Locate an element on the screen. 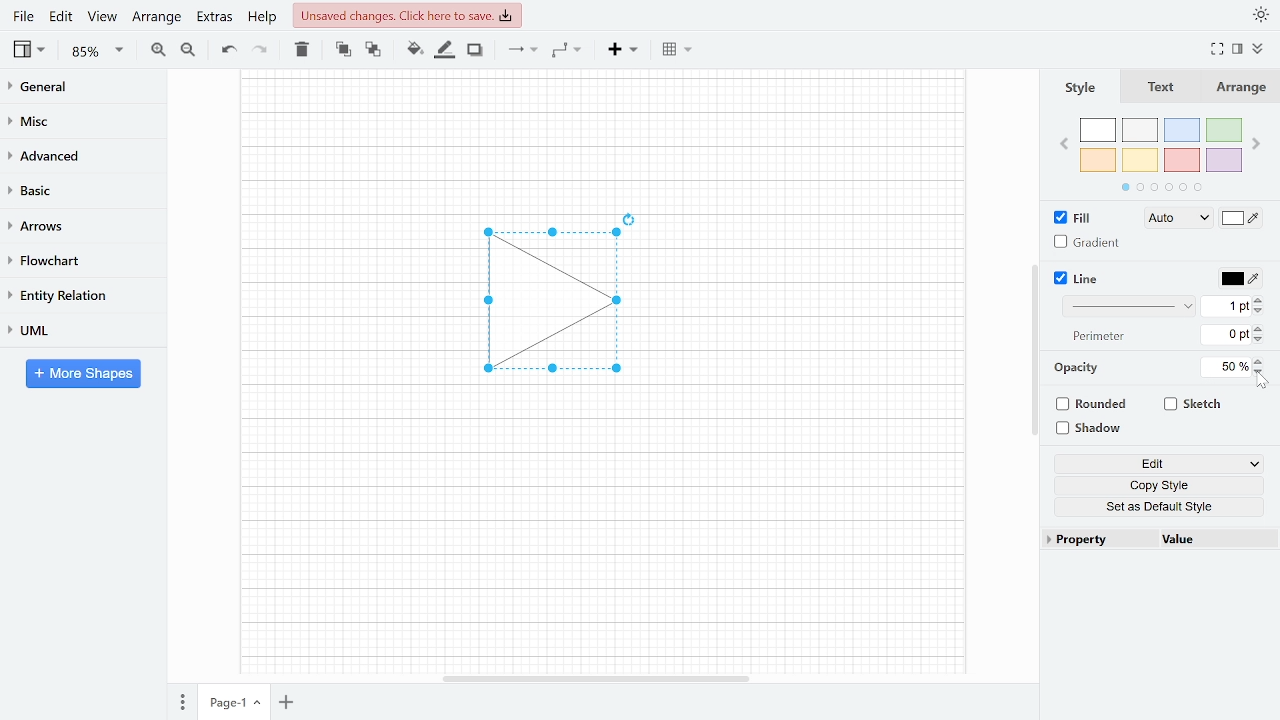 Image resolution: width=1280 pixels, height=720 pixels. Insert is located at coordinates (623, 48).